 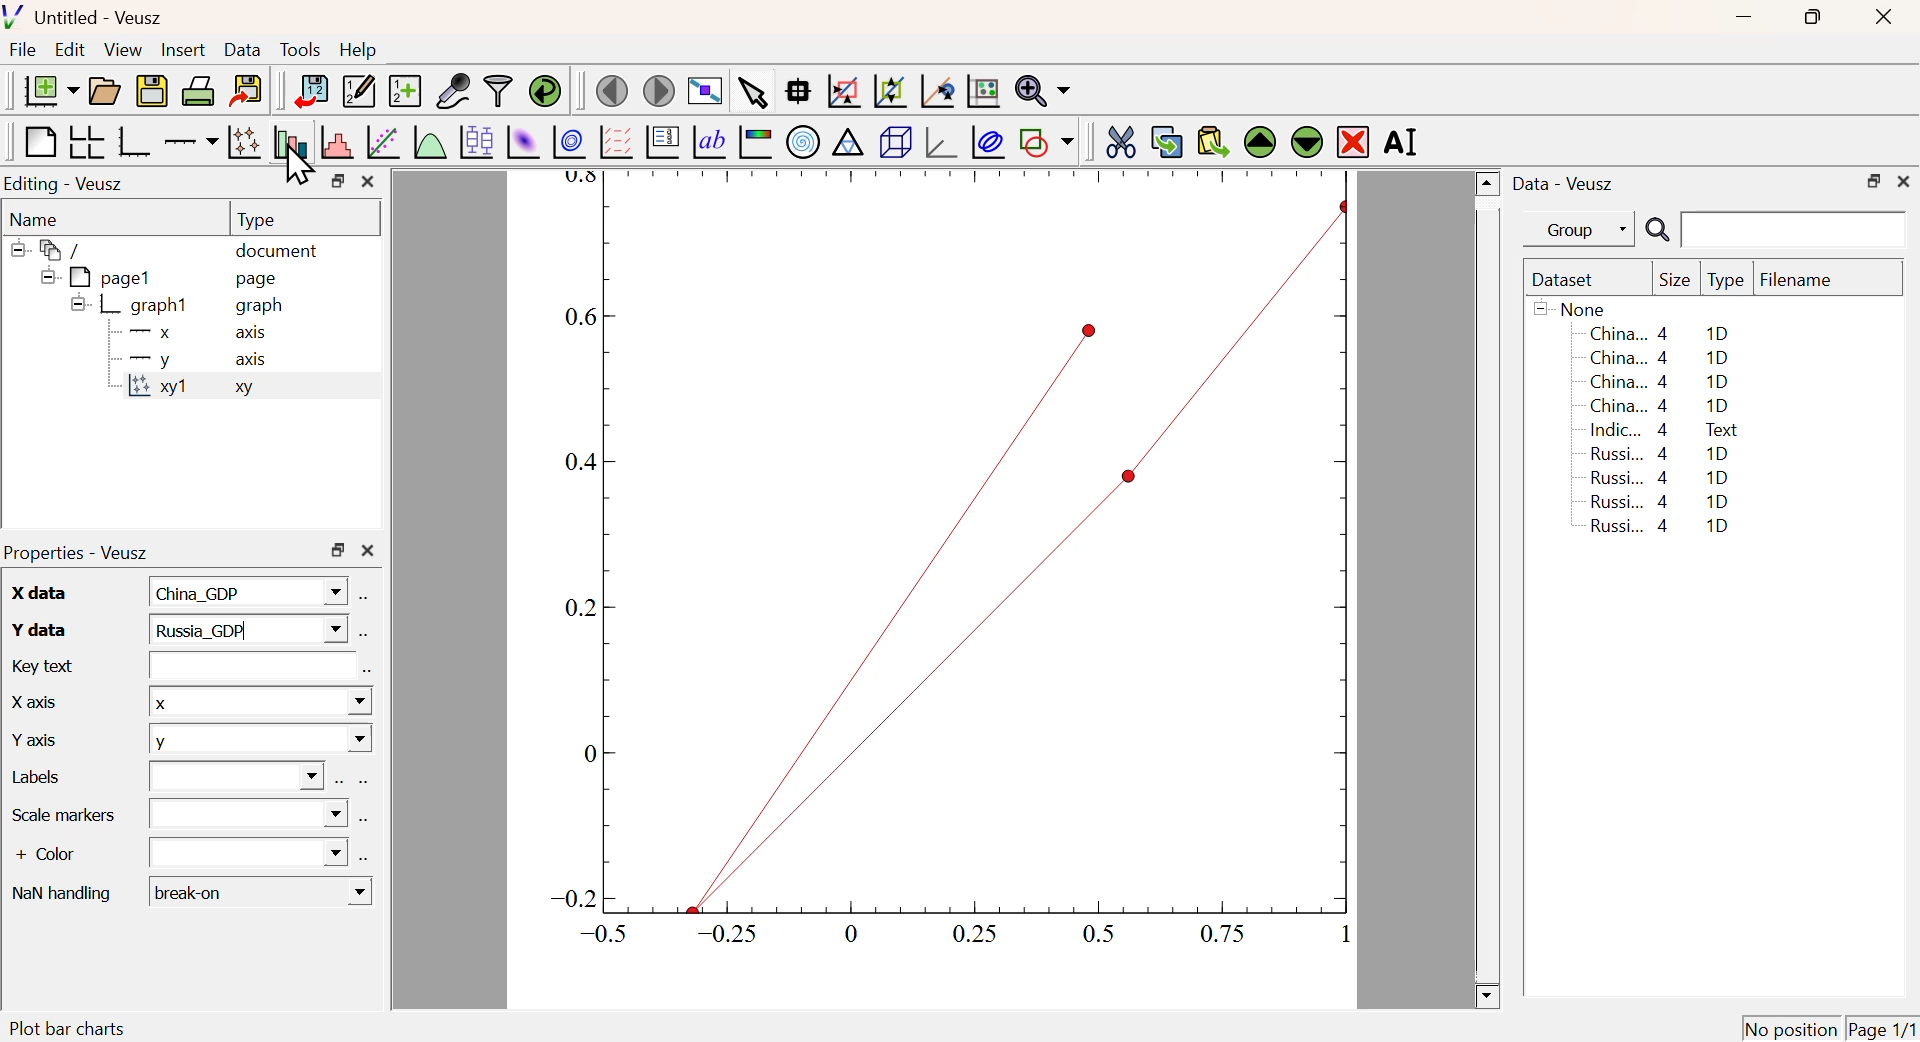 What do you see at coordinates (804, 141) in the screenshot?
I see `Polar Graph` at bounding box center [804, 141].